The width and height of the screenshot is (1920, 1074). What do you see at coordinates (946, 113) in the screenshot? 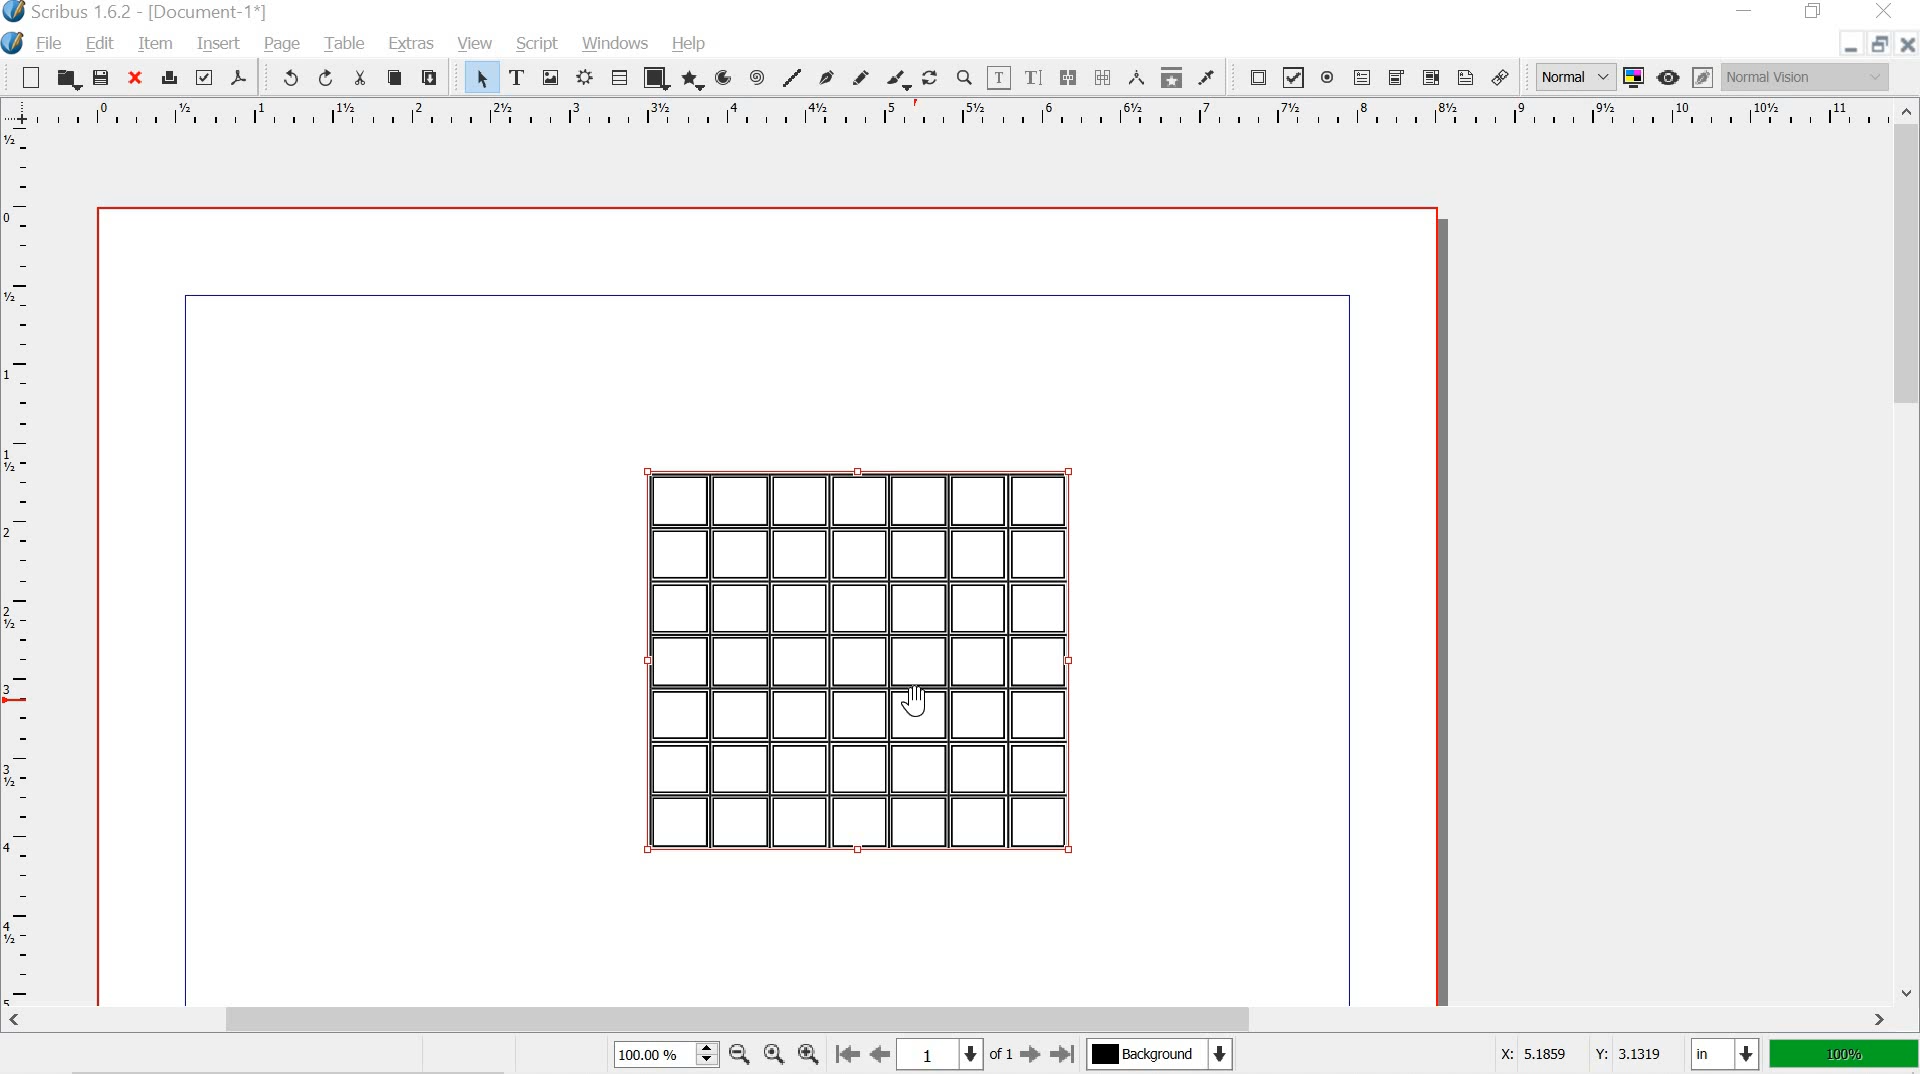
I see `ruler` at bounding box center [946, 113].